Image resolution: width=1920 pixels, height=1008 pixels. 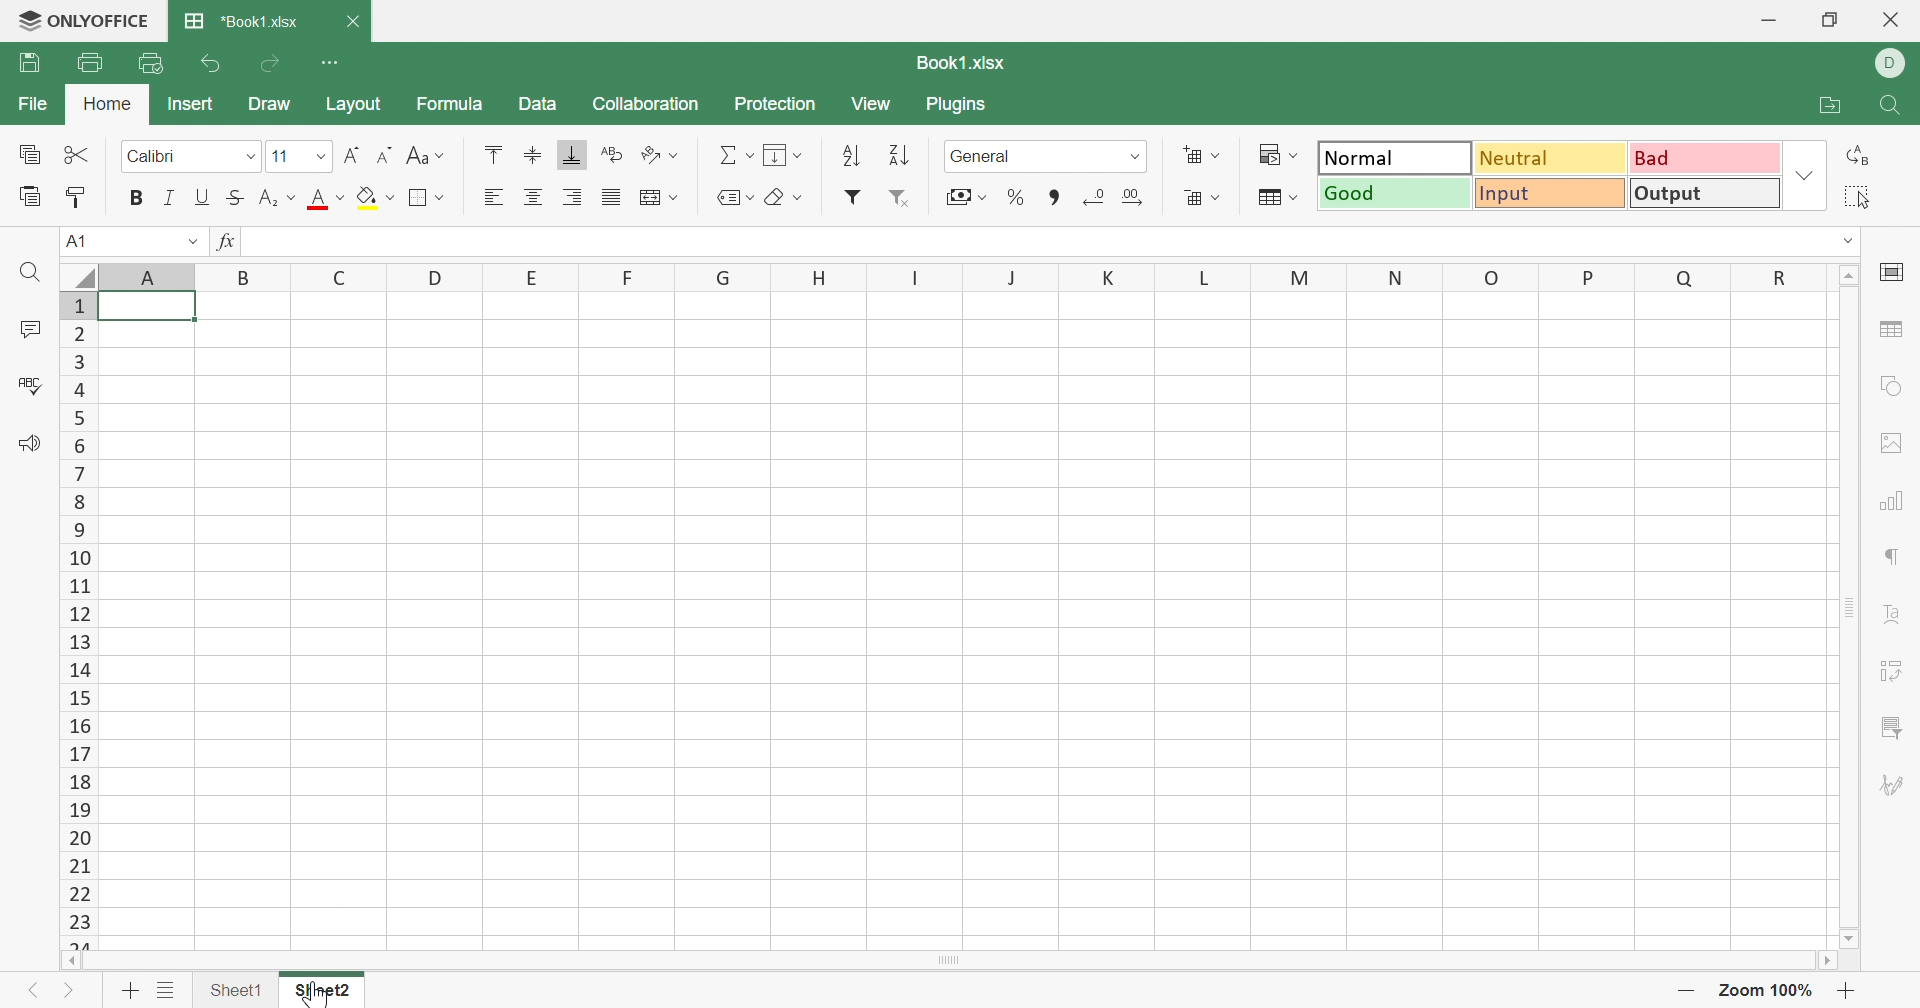 I want to click on +, so click(x=1849, y=990).